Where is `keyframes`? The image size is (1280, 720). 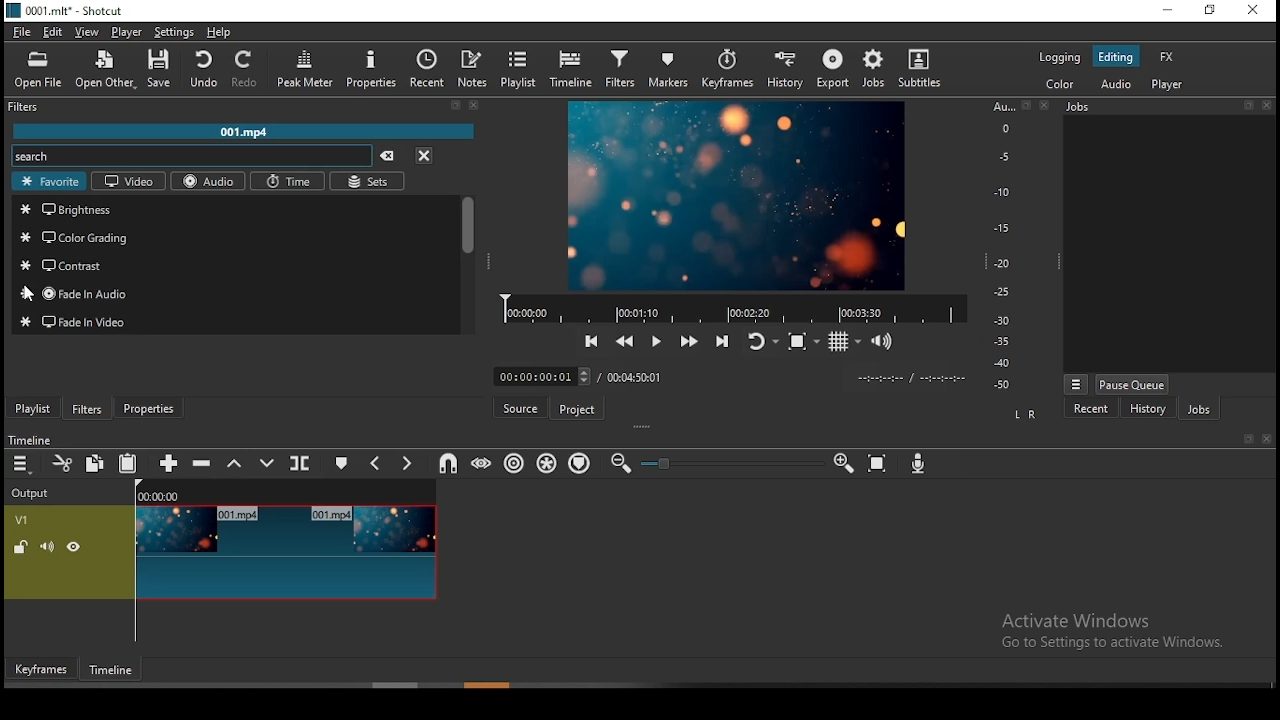
keyframes is located at coordinates (727, 67).